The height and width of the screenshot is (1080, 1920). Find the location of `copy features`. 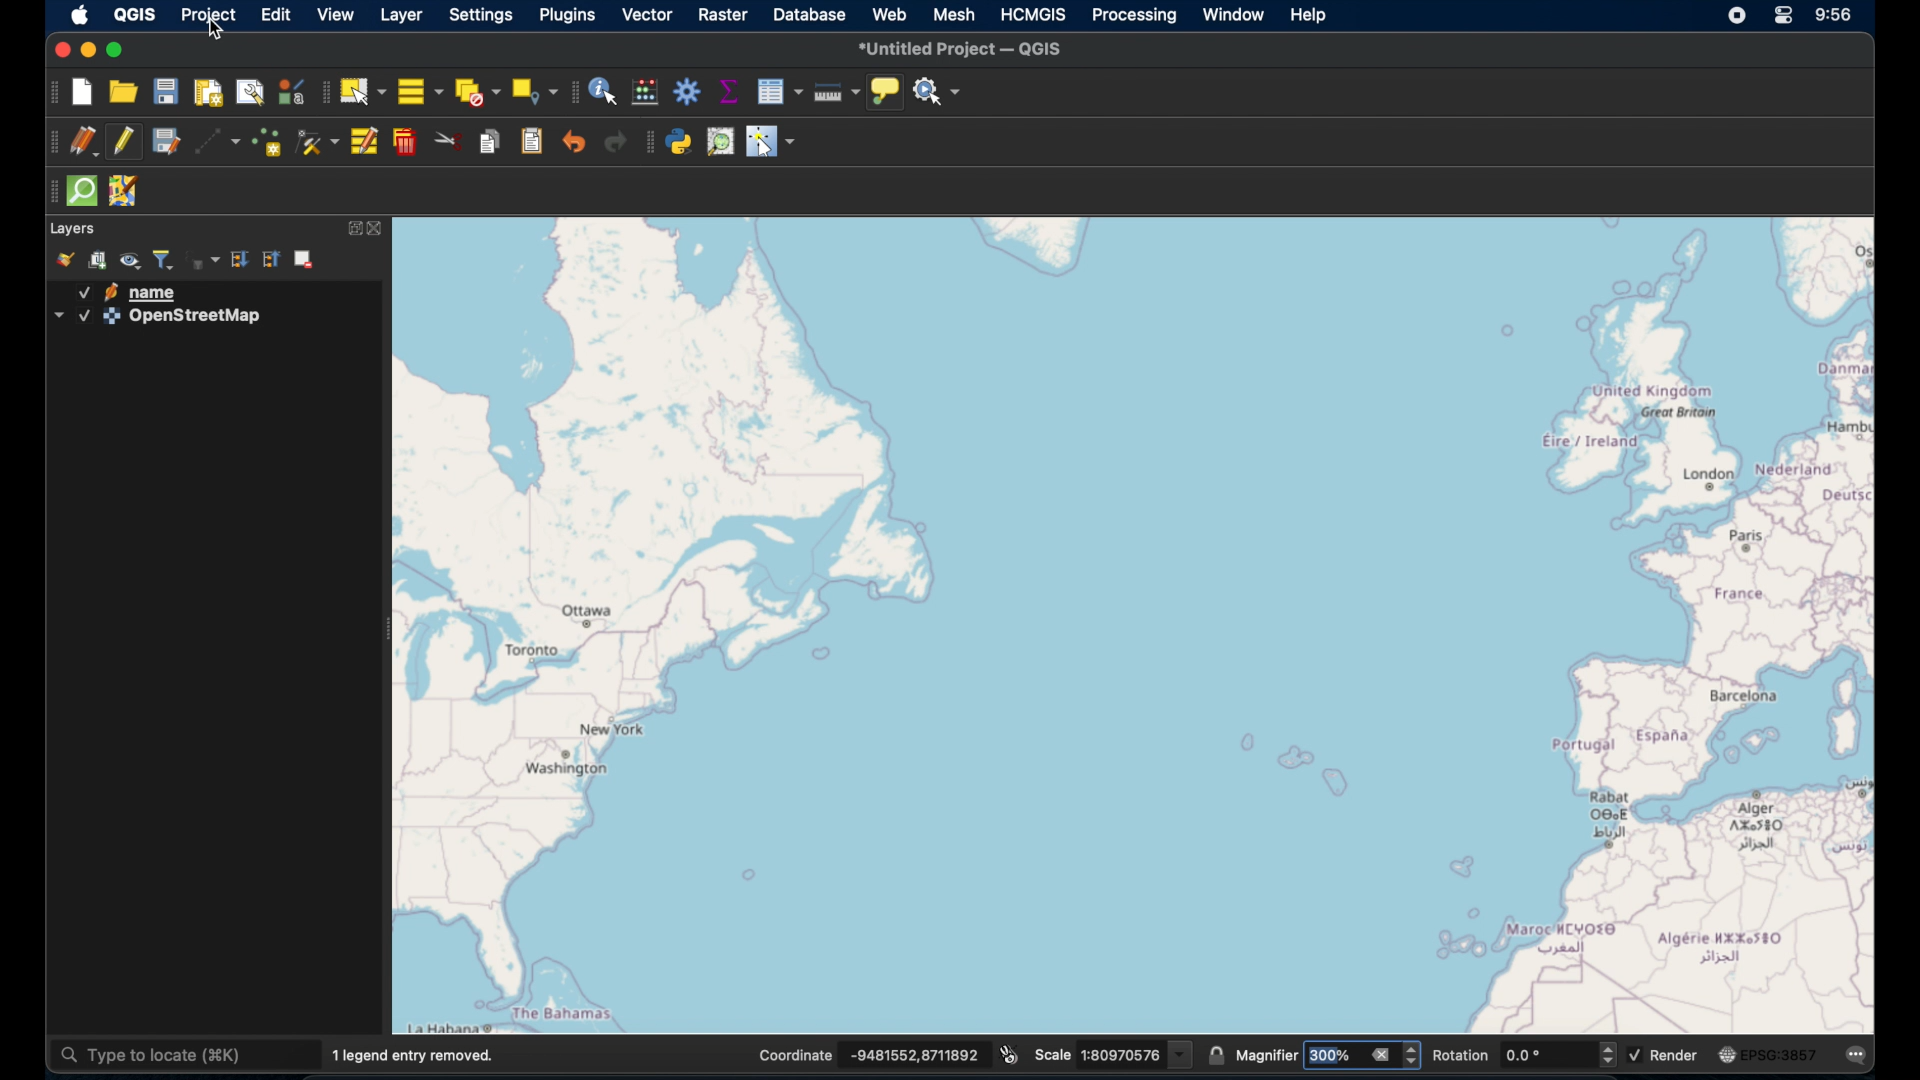

copy features is located at coordinates (491, 141).